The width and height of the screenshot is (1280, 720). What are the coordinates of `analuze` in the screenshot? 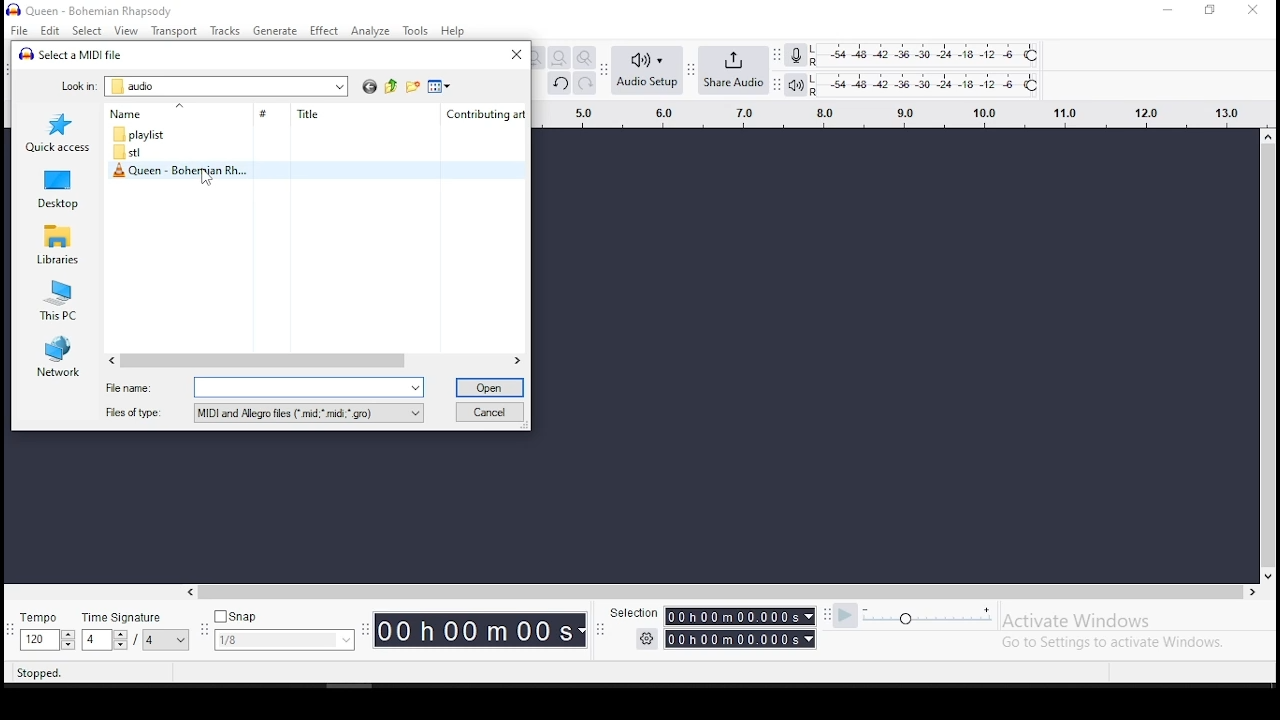 It's located at (370, 31).